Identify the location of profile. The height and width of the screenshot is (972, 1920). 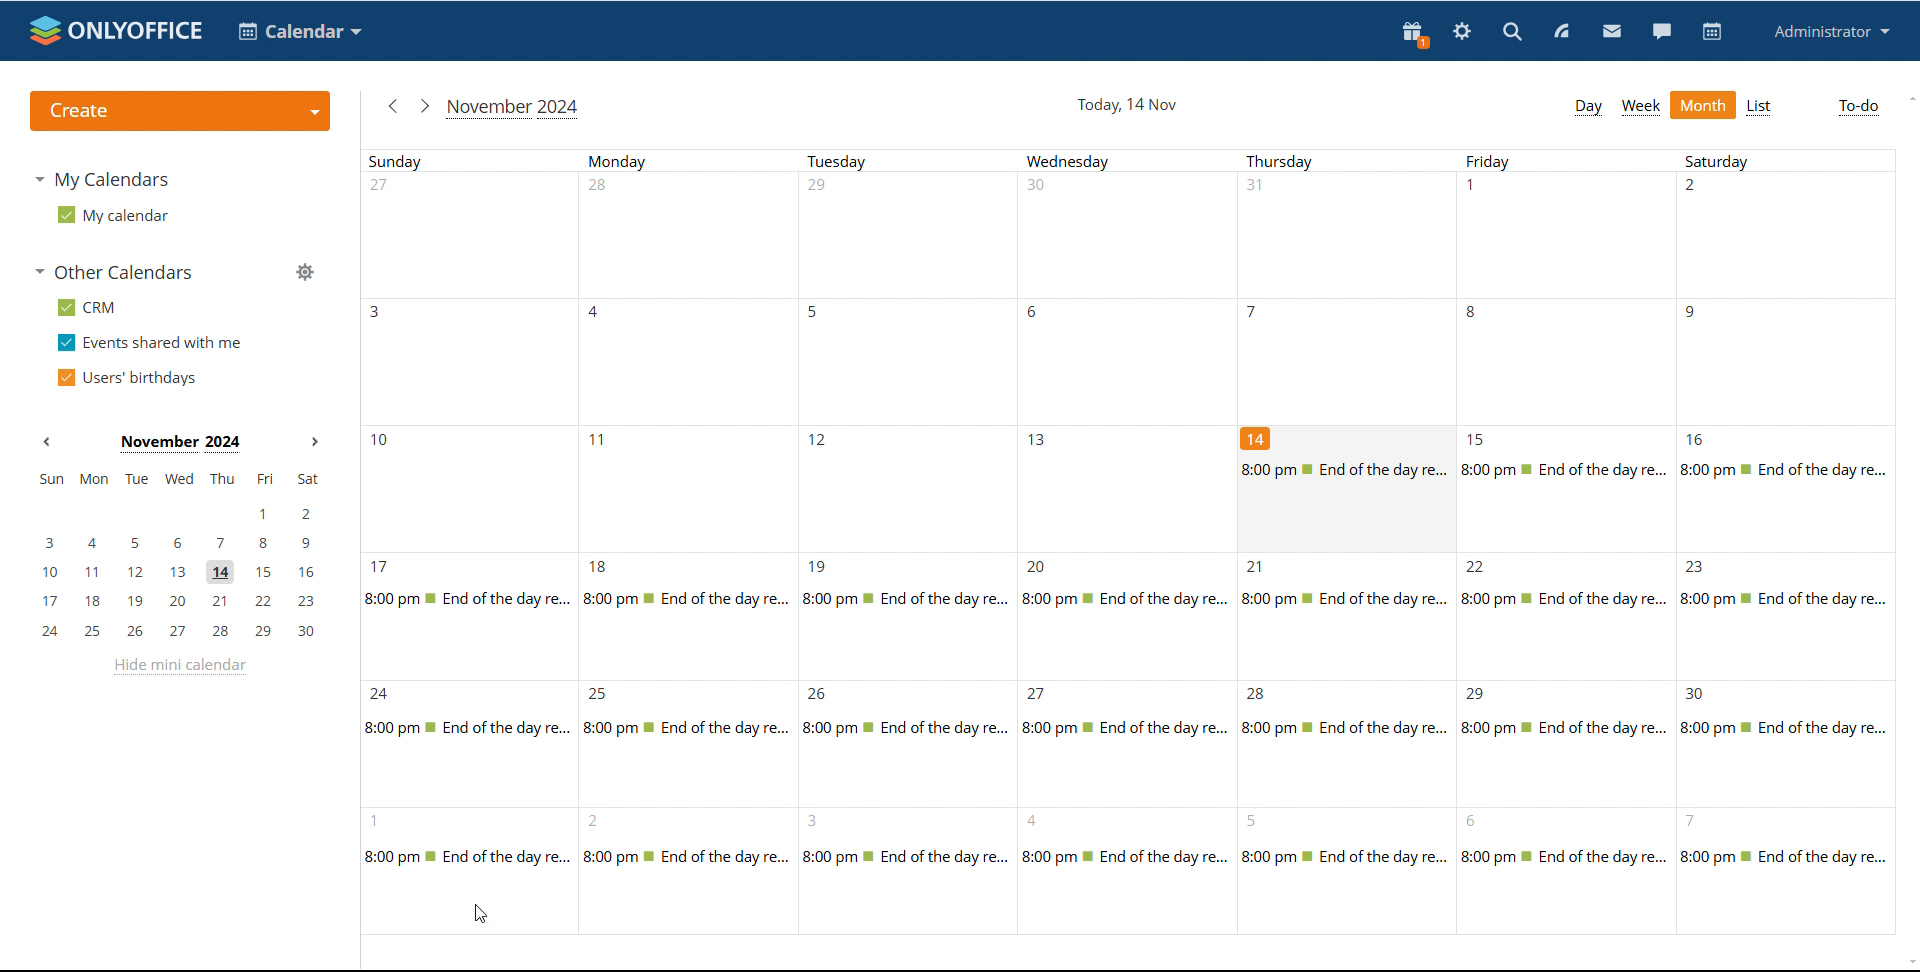
(1832, 31).